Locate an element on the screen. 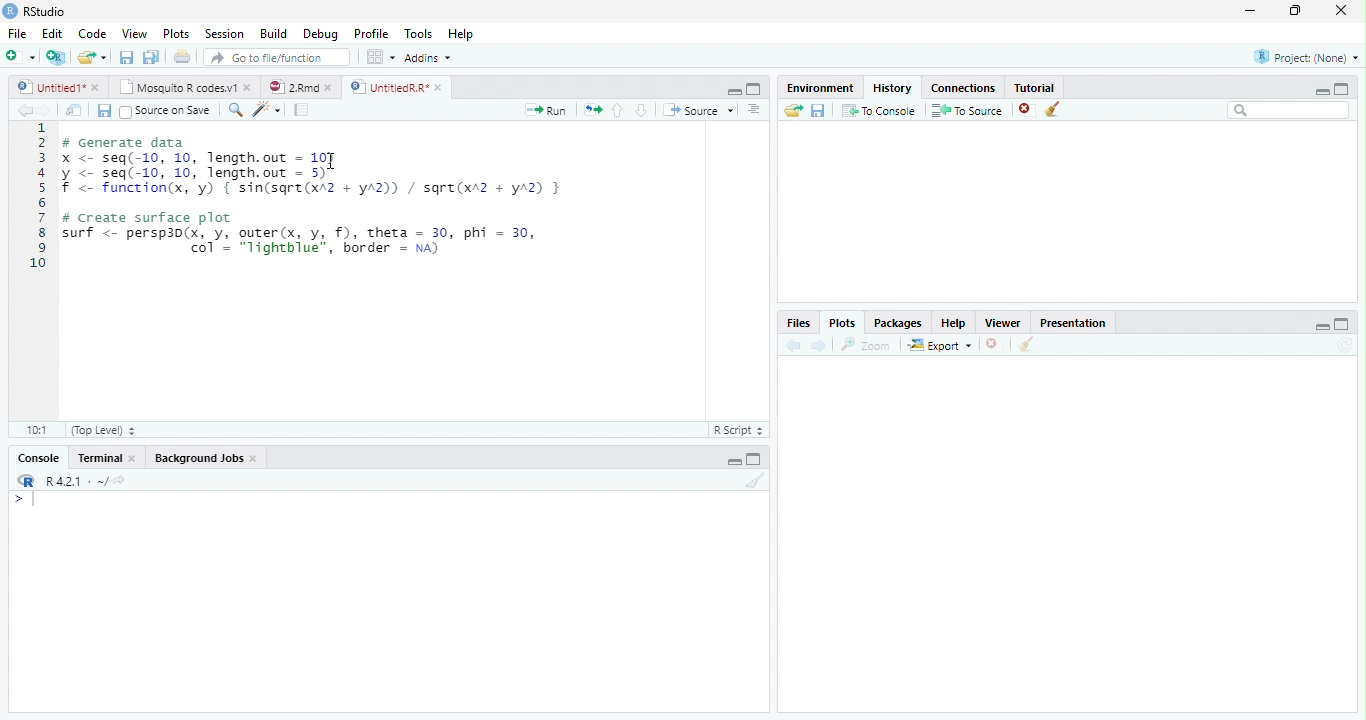 This screenshot has width=1366, height=720. Connections is located at coordinates (963, 87).